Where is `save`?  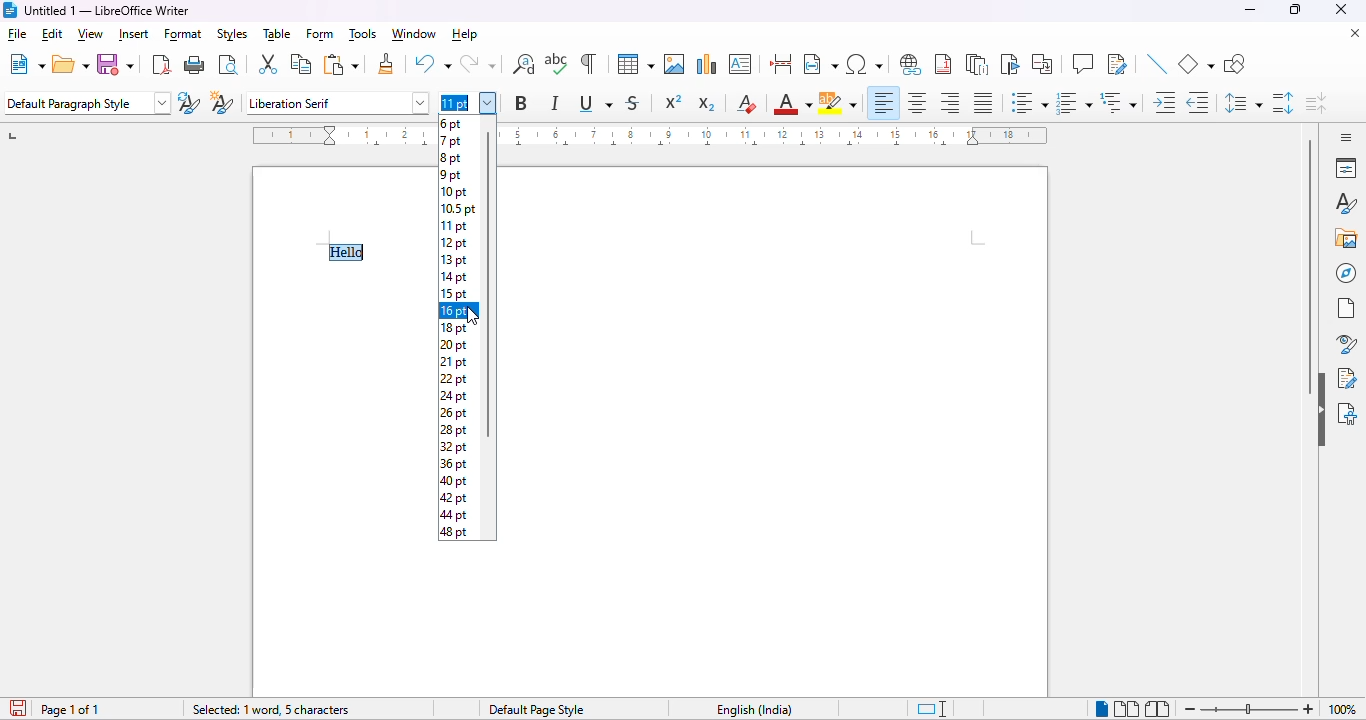
save is located at coordinates (116, 63).